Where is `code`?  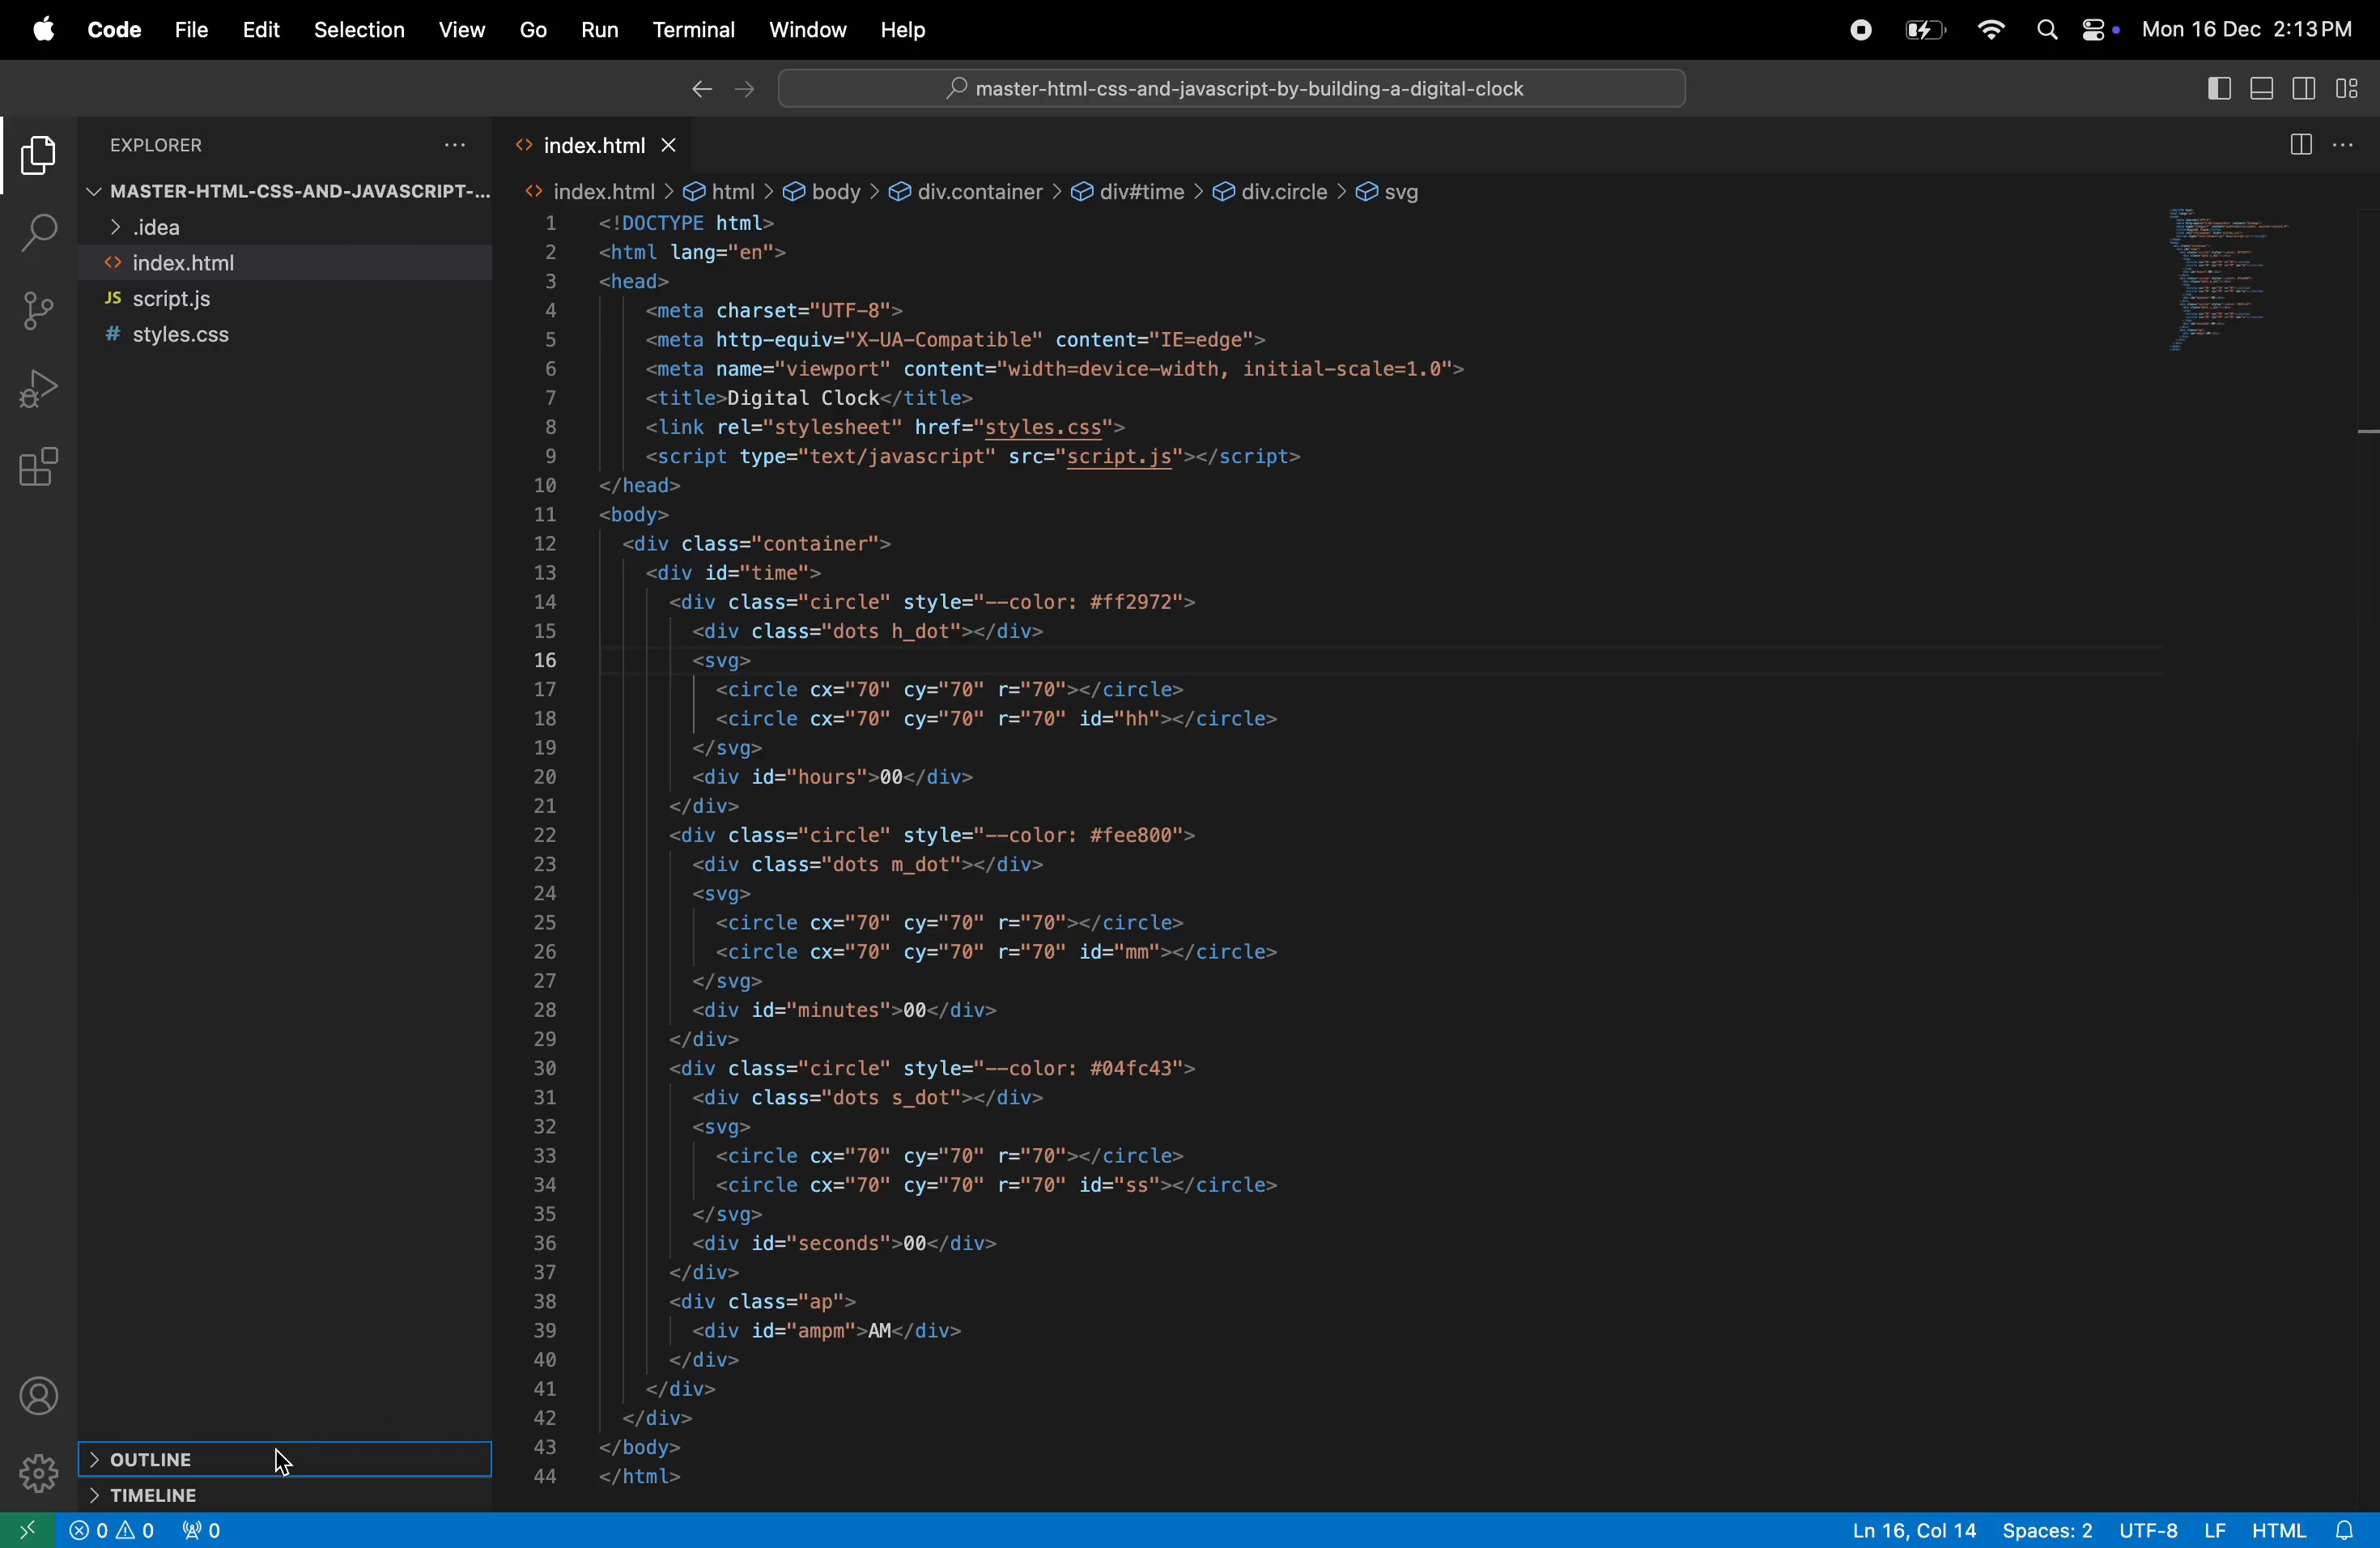
code is located at coordinates (109, 31).